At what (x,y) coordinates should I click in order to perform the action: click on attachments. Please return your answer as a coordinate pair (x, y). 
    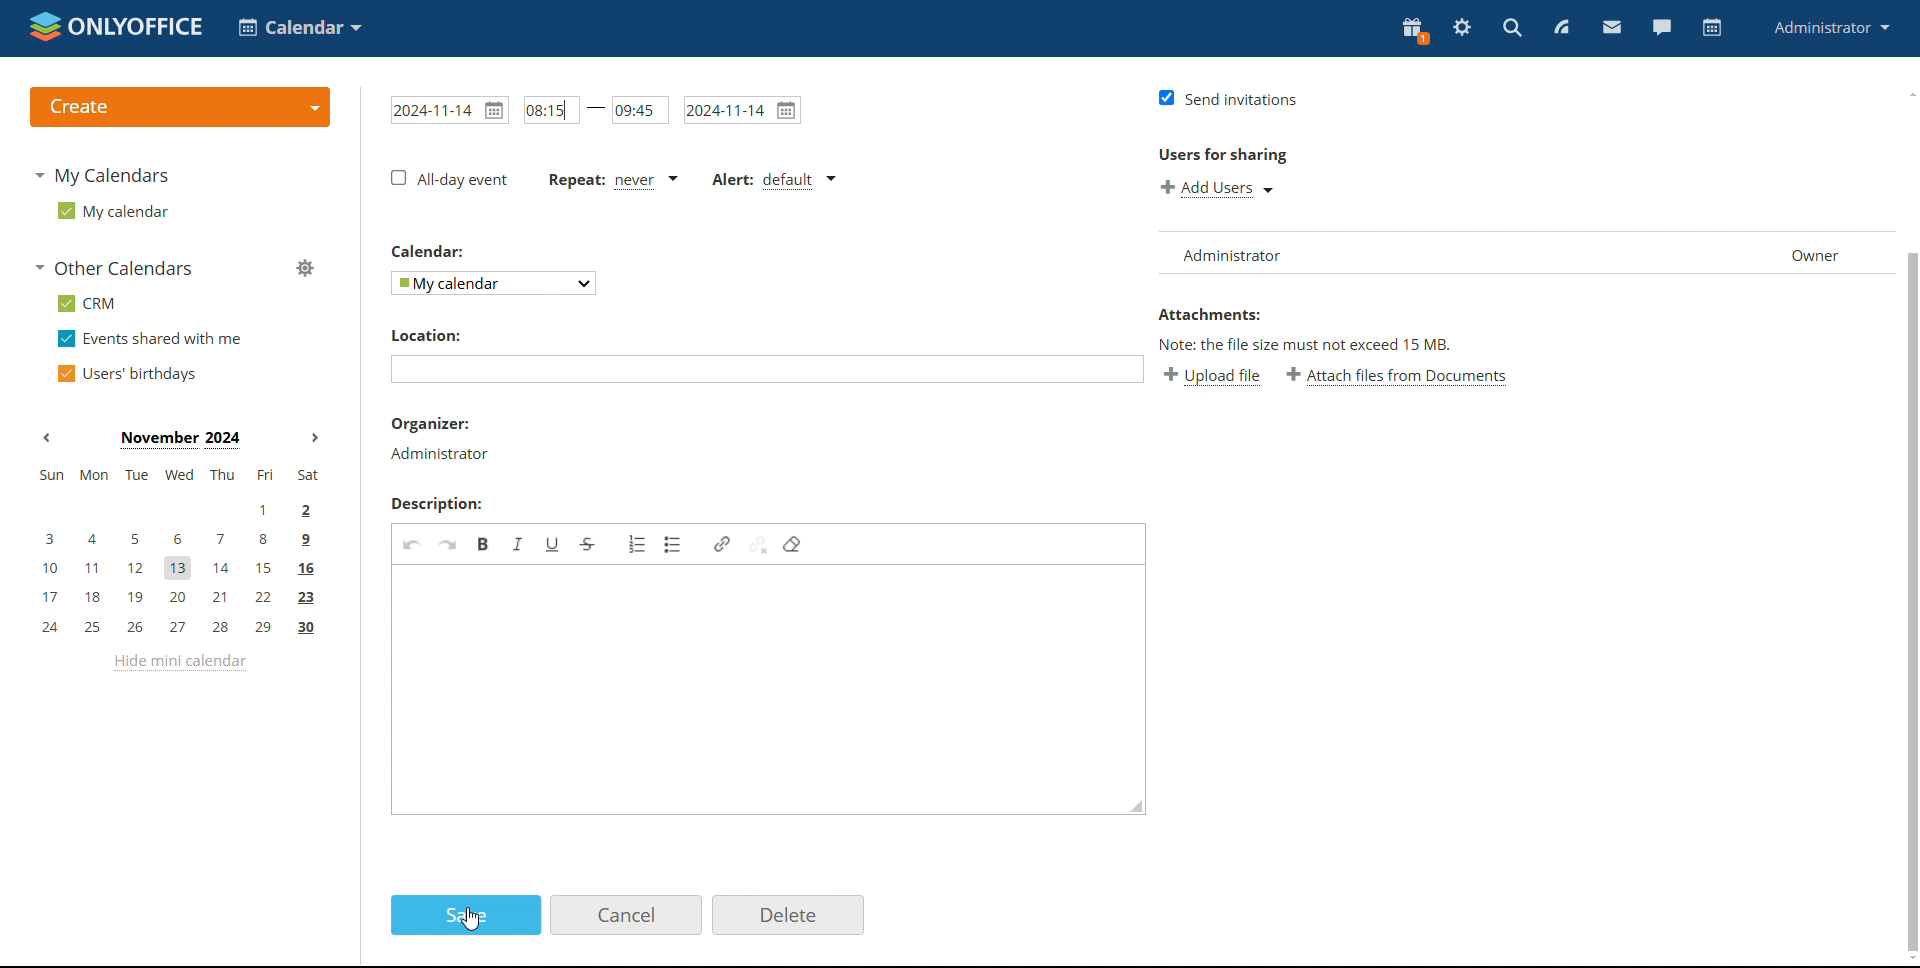
    Looking at the image, I should click on (1209, 314).